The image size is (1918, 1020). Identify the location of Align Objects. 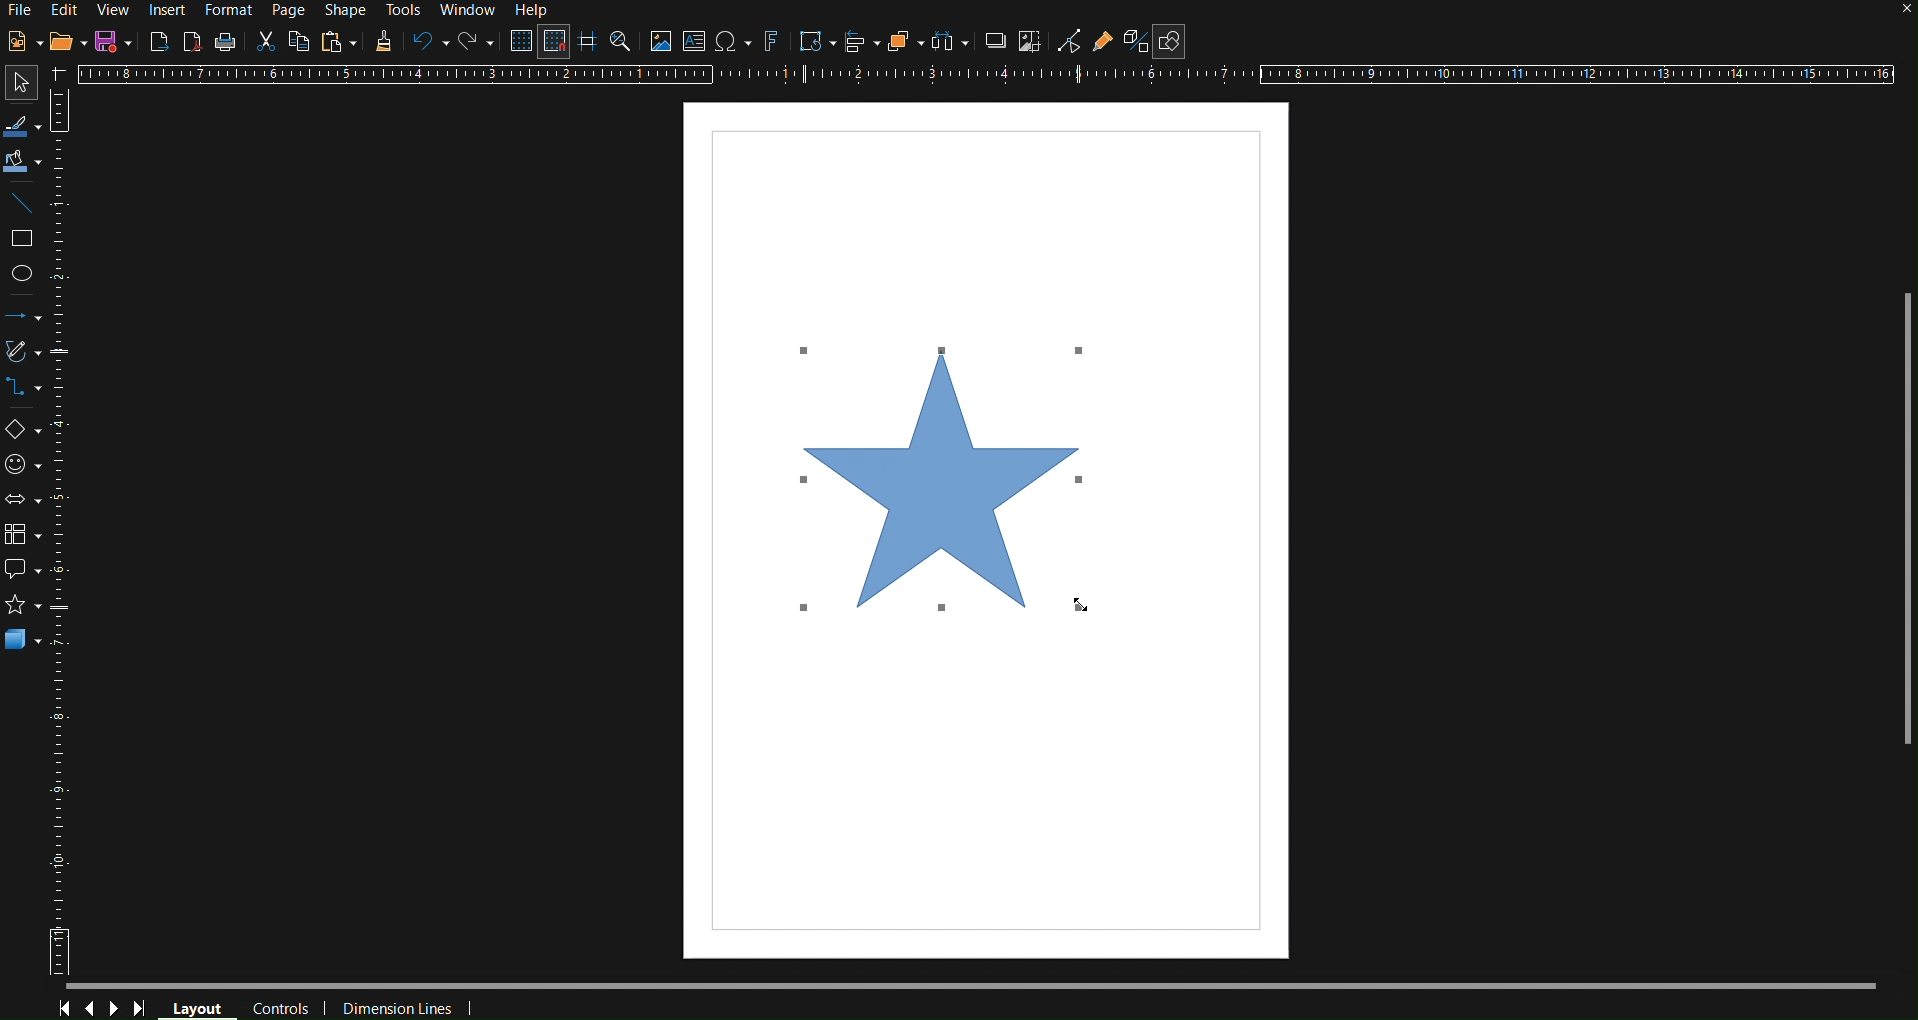
(857, 44).